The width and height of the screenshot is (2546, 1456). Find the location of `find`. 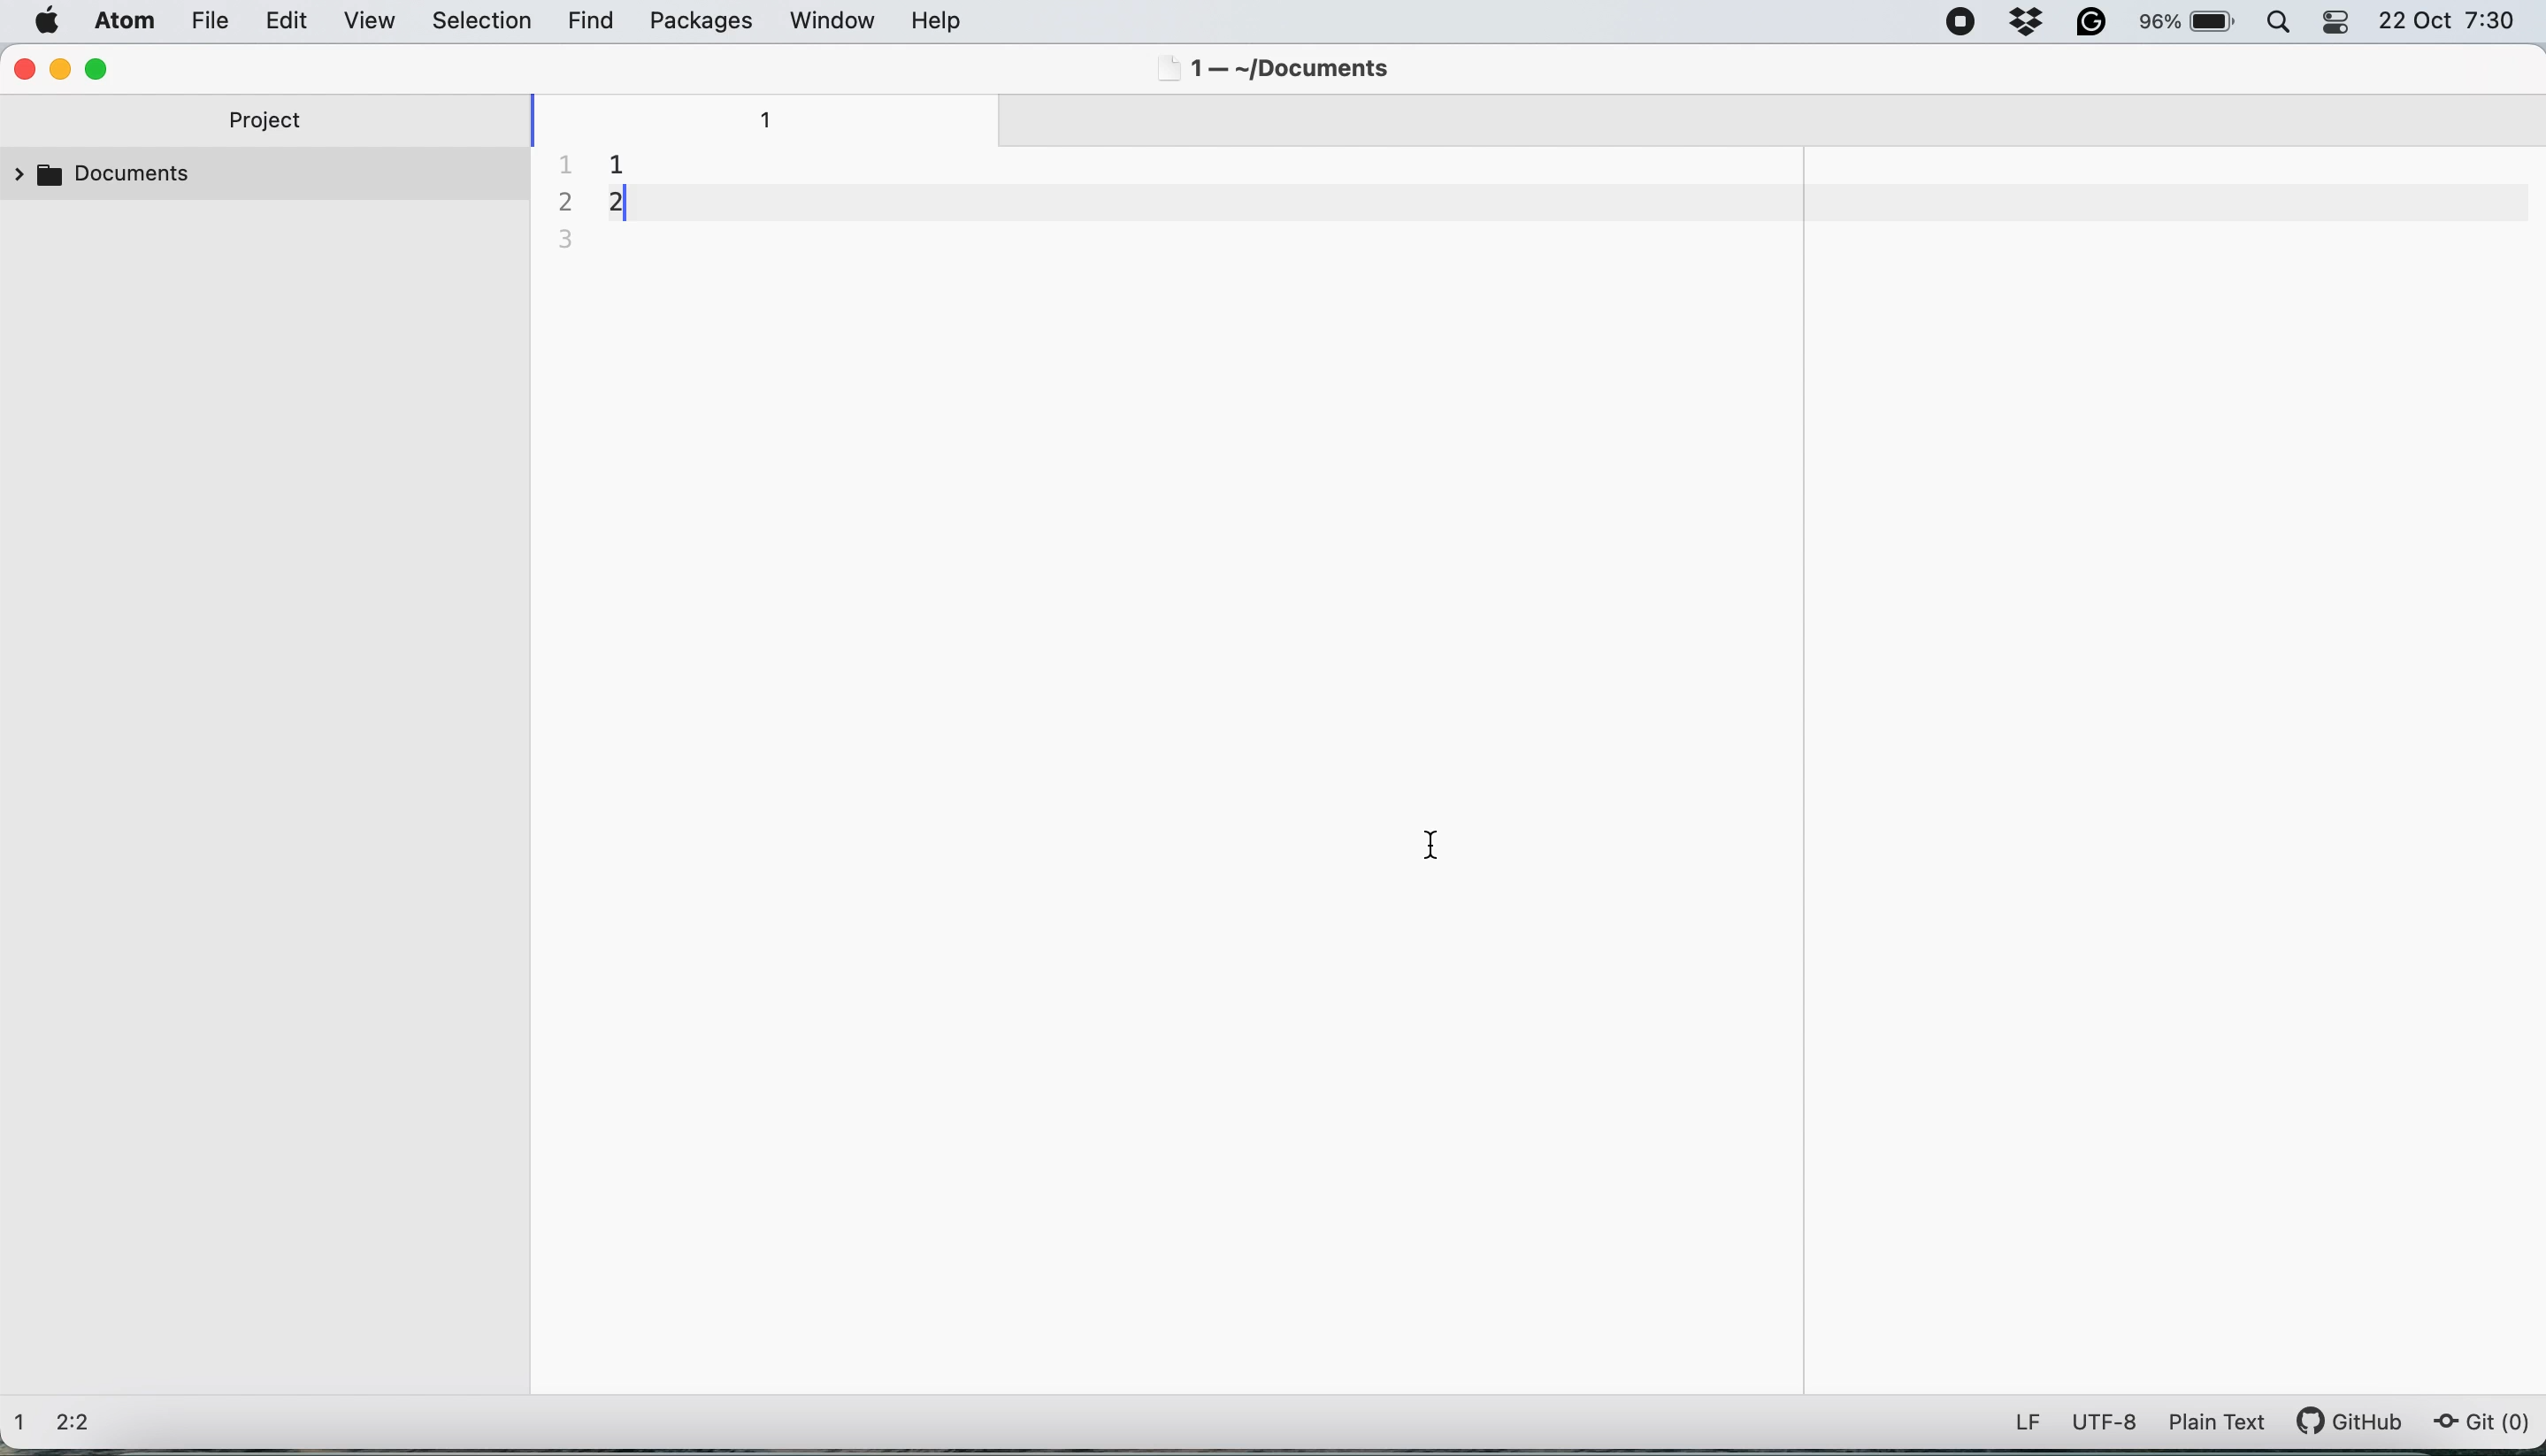

find is located at coordinates (592, 22).